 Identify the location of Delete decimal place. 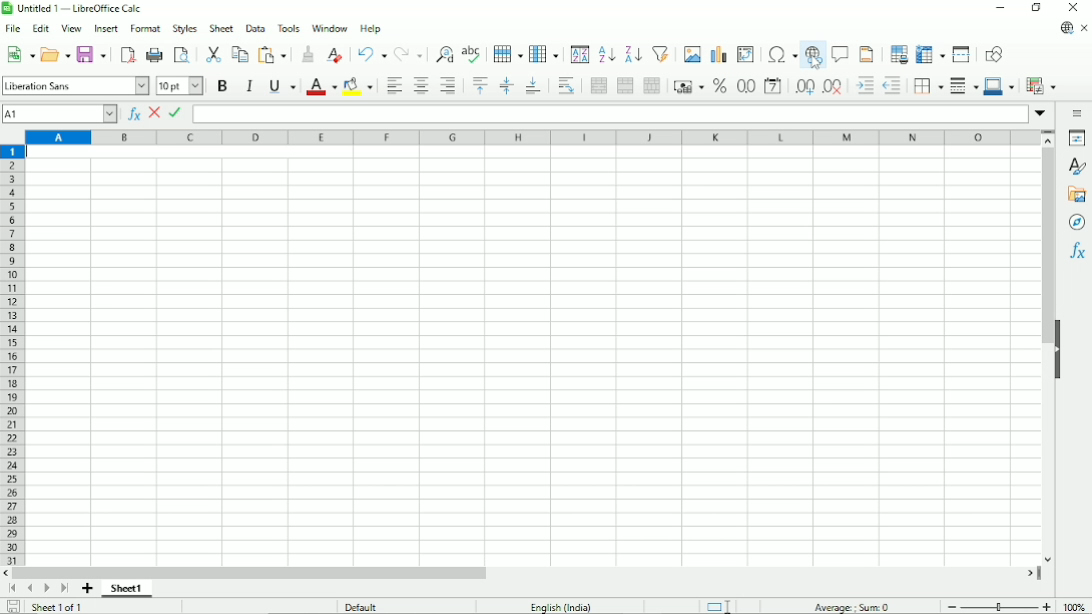
(834, 87).